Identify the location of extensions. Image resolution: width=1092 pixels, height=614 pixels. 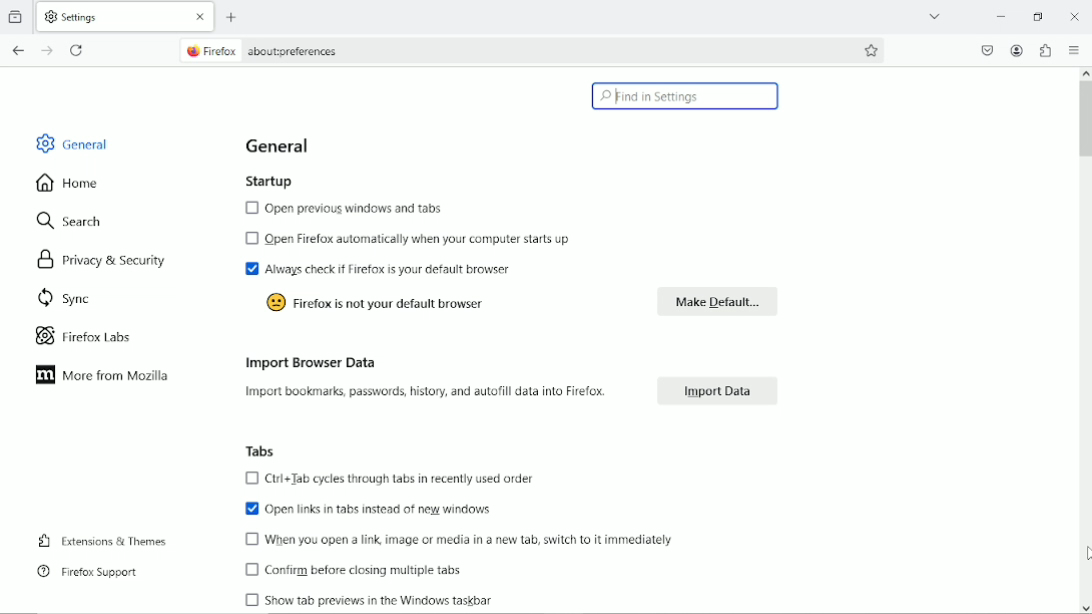
(1046, 50).